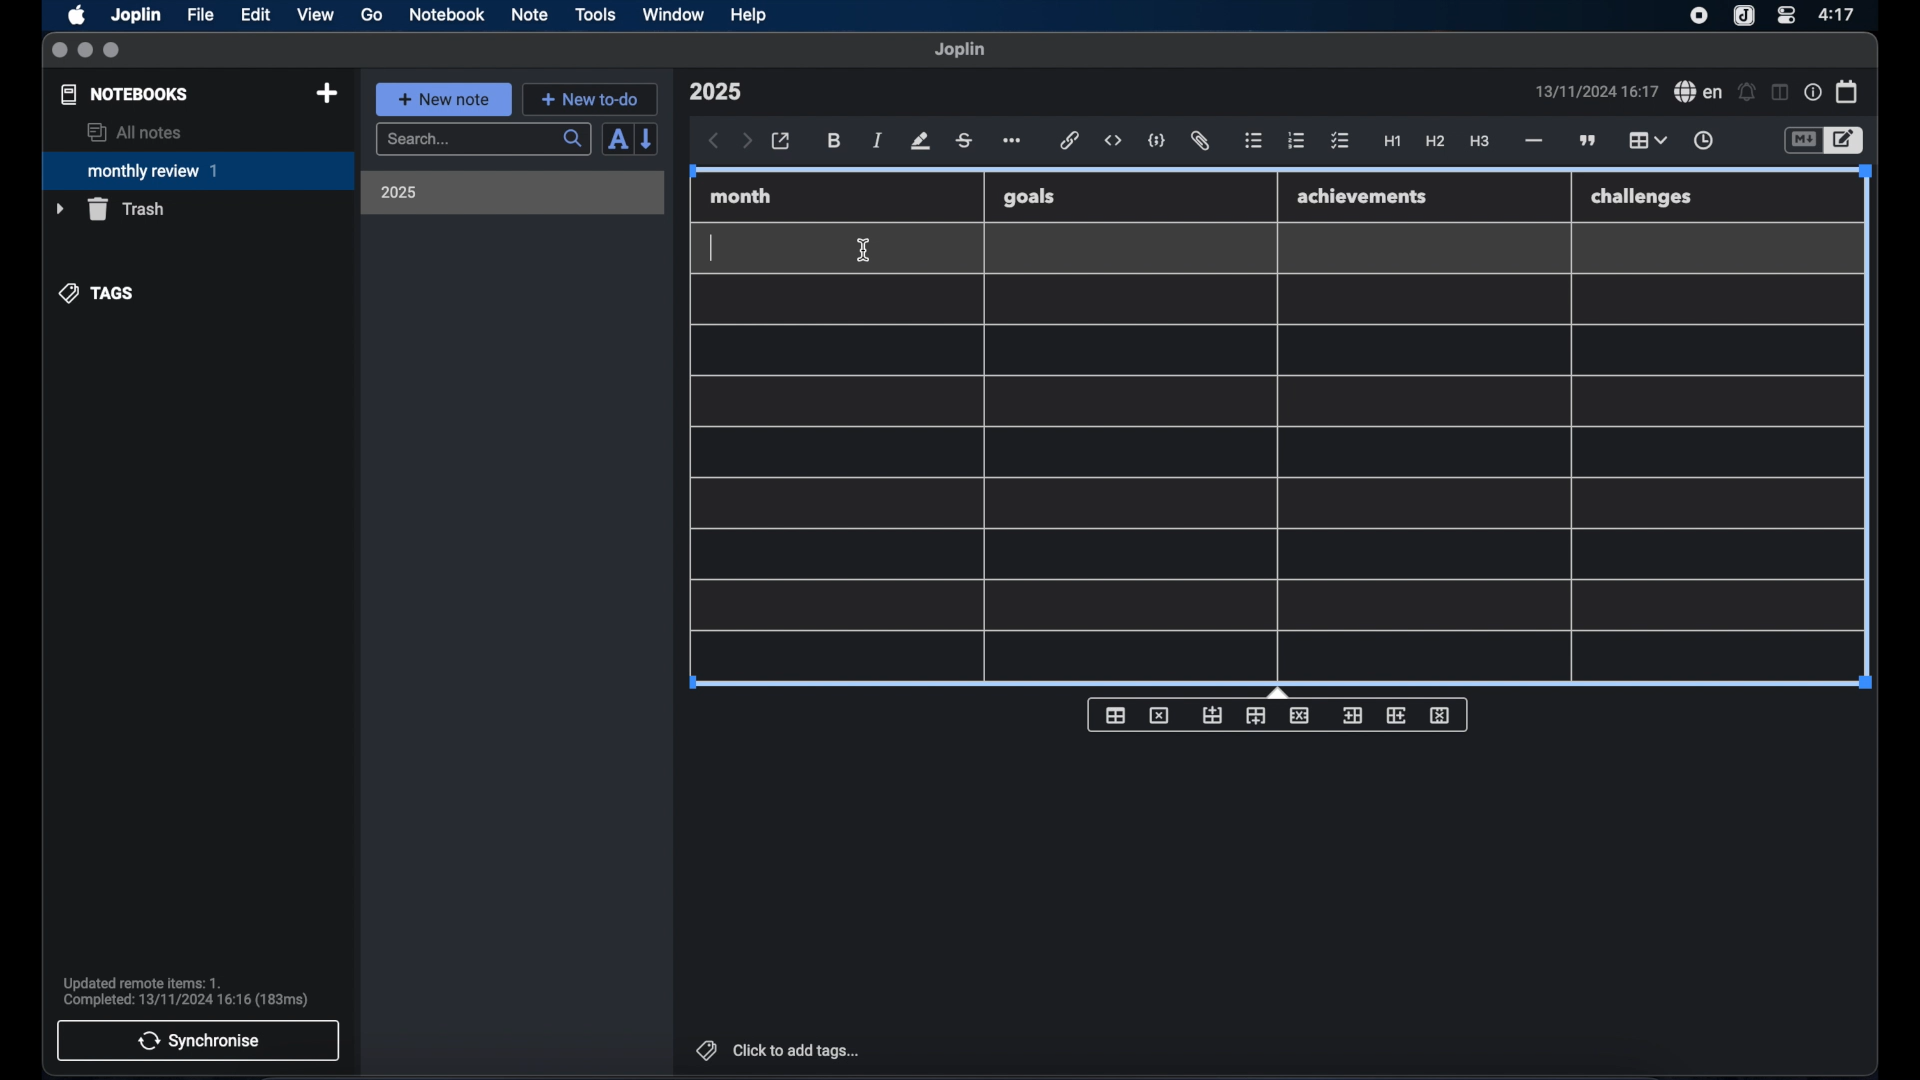 The image size is (1920, 1080). I want to click on goals, so click(1029, 196).